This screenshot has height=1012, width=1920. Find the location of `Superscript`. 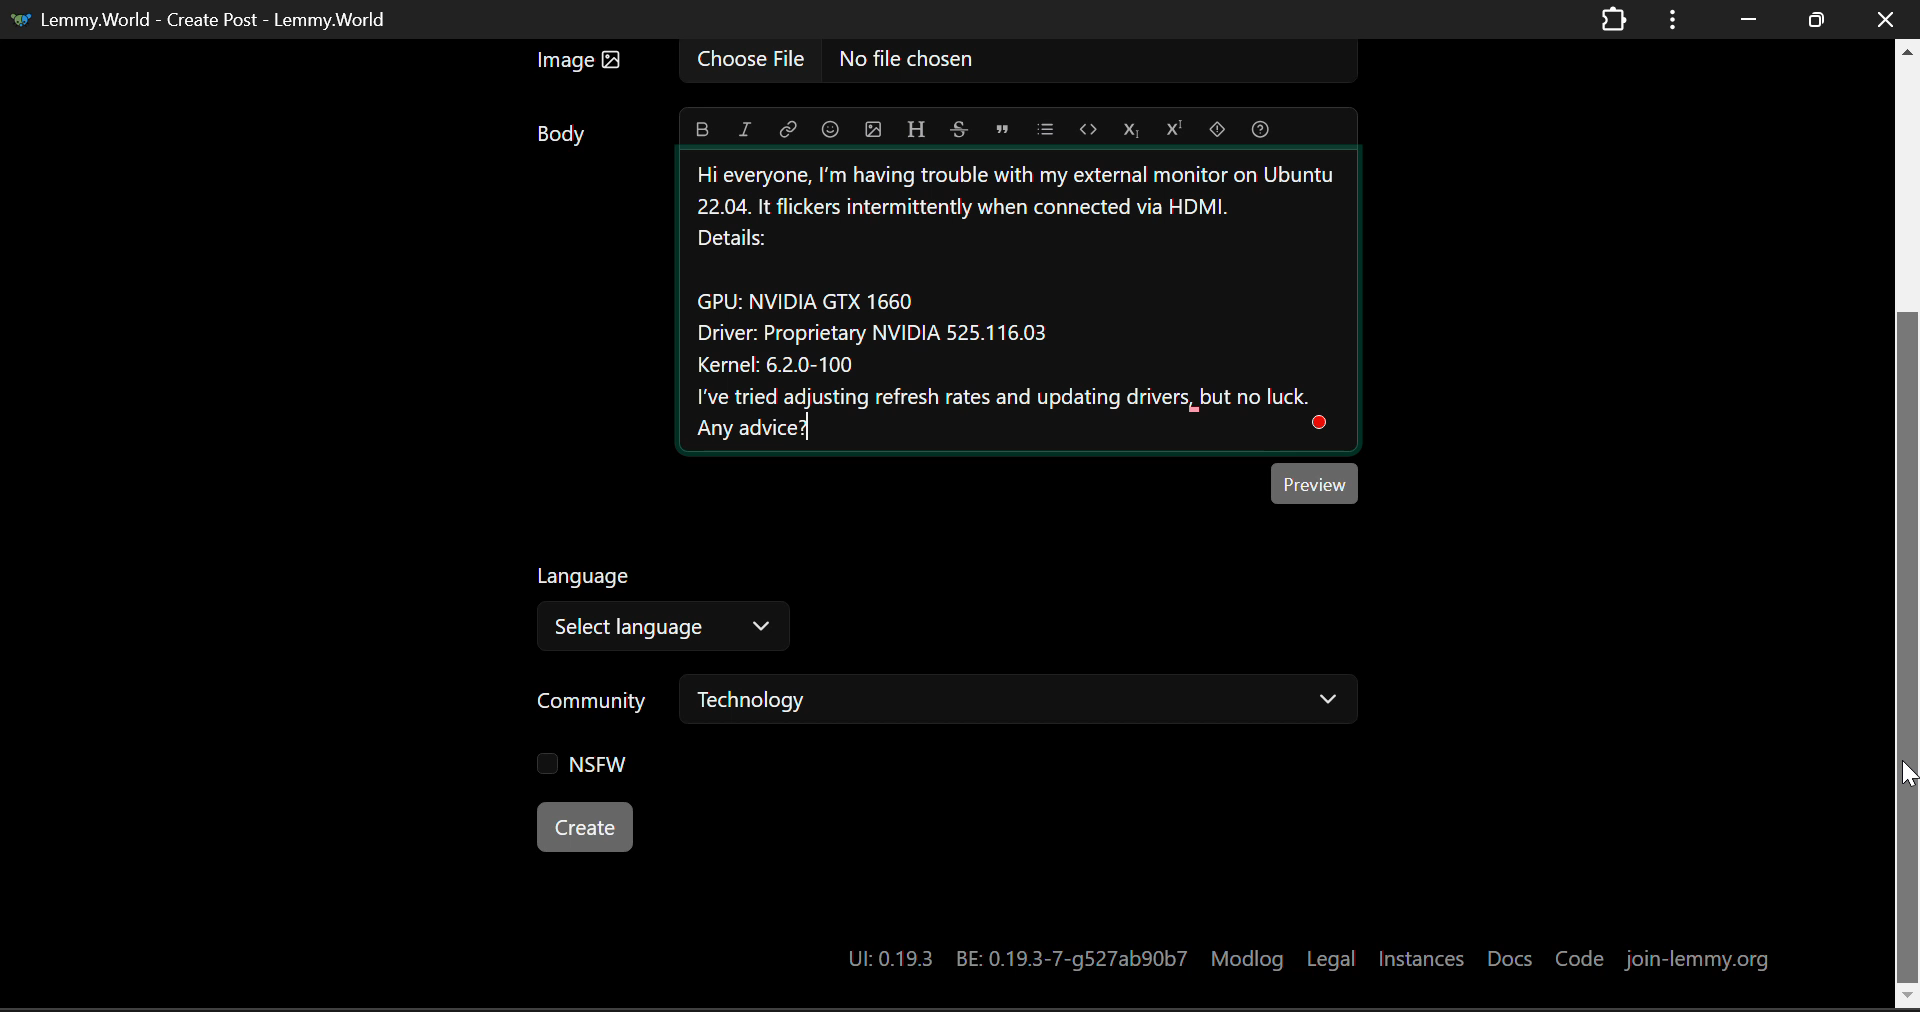

Superscript is located at coordinates (1172, 127).